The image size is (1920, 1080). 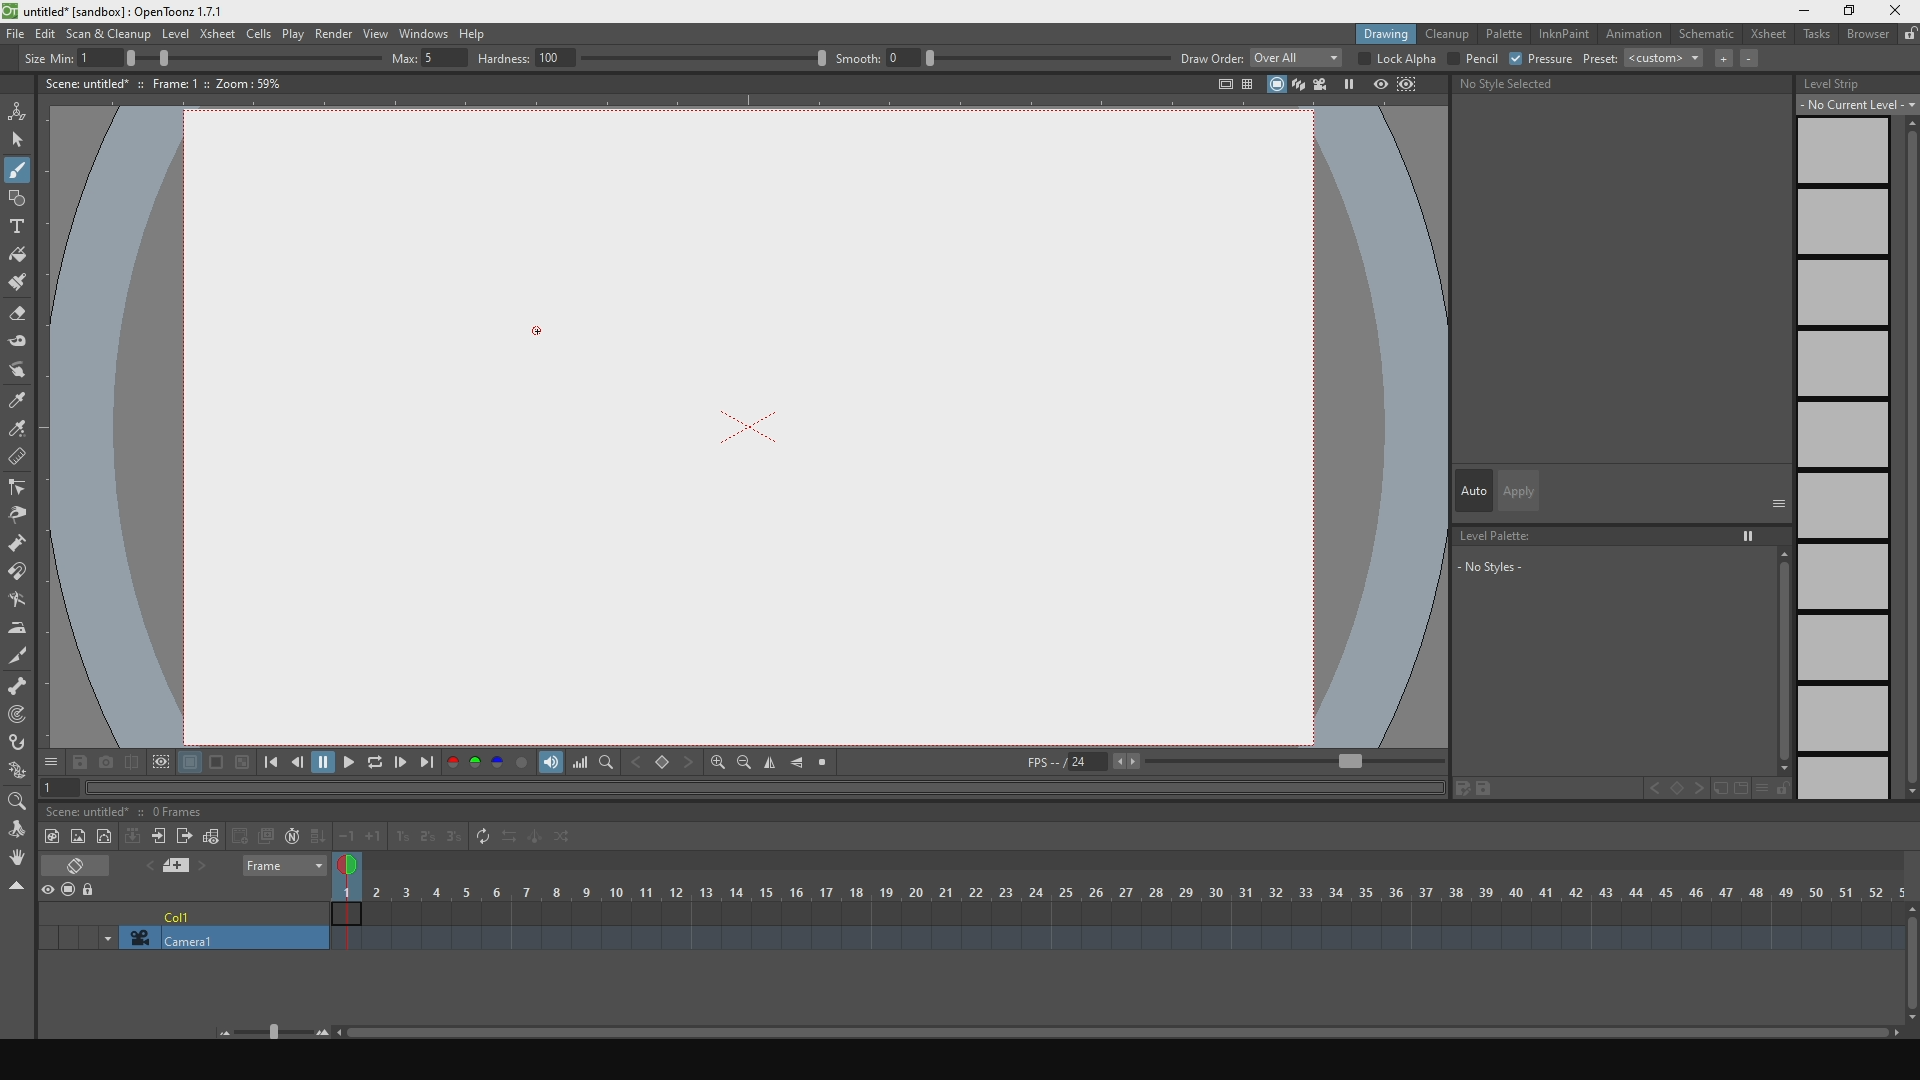 What do you see at coordinates (50, 889) in the screenshot?
I see `preview` at bounding box center [50, 889].